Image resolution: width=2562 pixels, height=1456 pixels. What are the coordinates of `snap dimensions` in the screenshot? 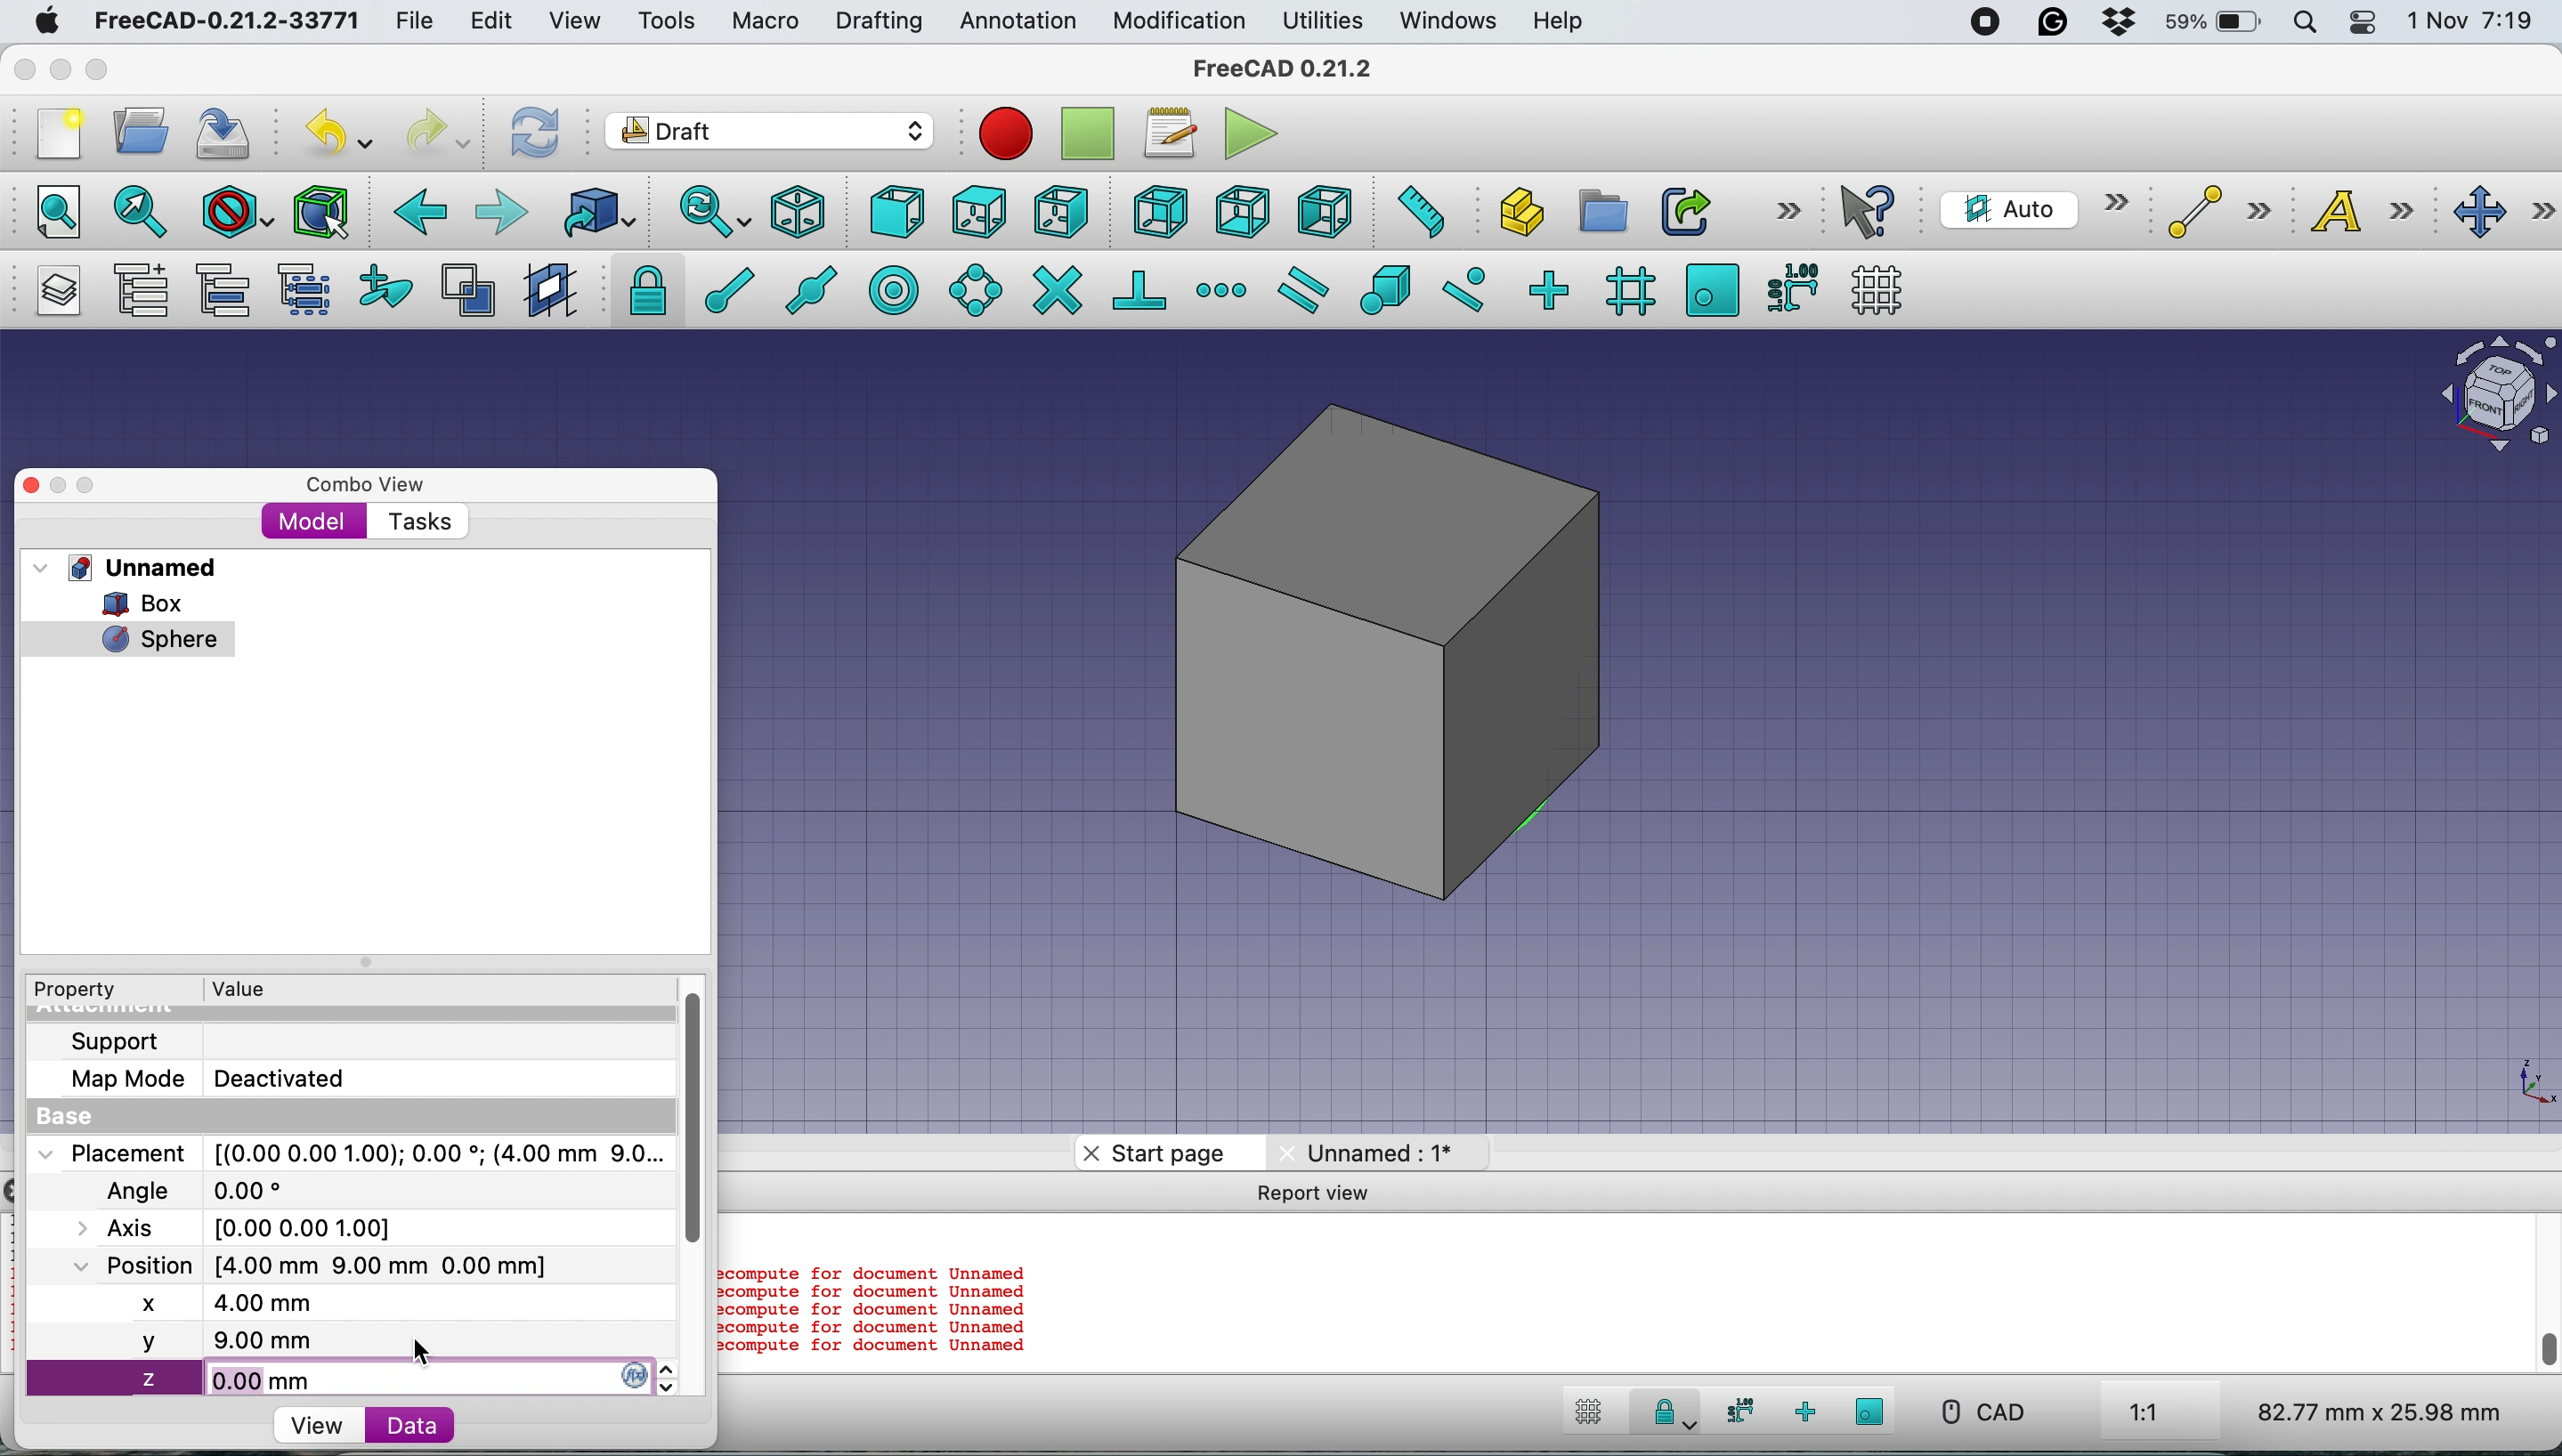 It's located at (1791, 286).